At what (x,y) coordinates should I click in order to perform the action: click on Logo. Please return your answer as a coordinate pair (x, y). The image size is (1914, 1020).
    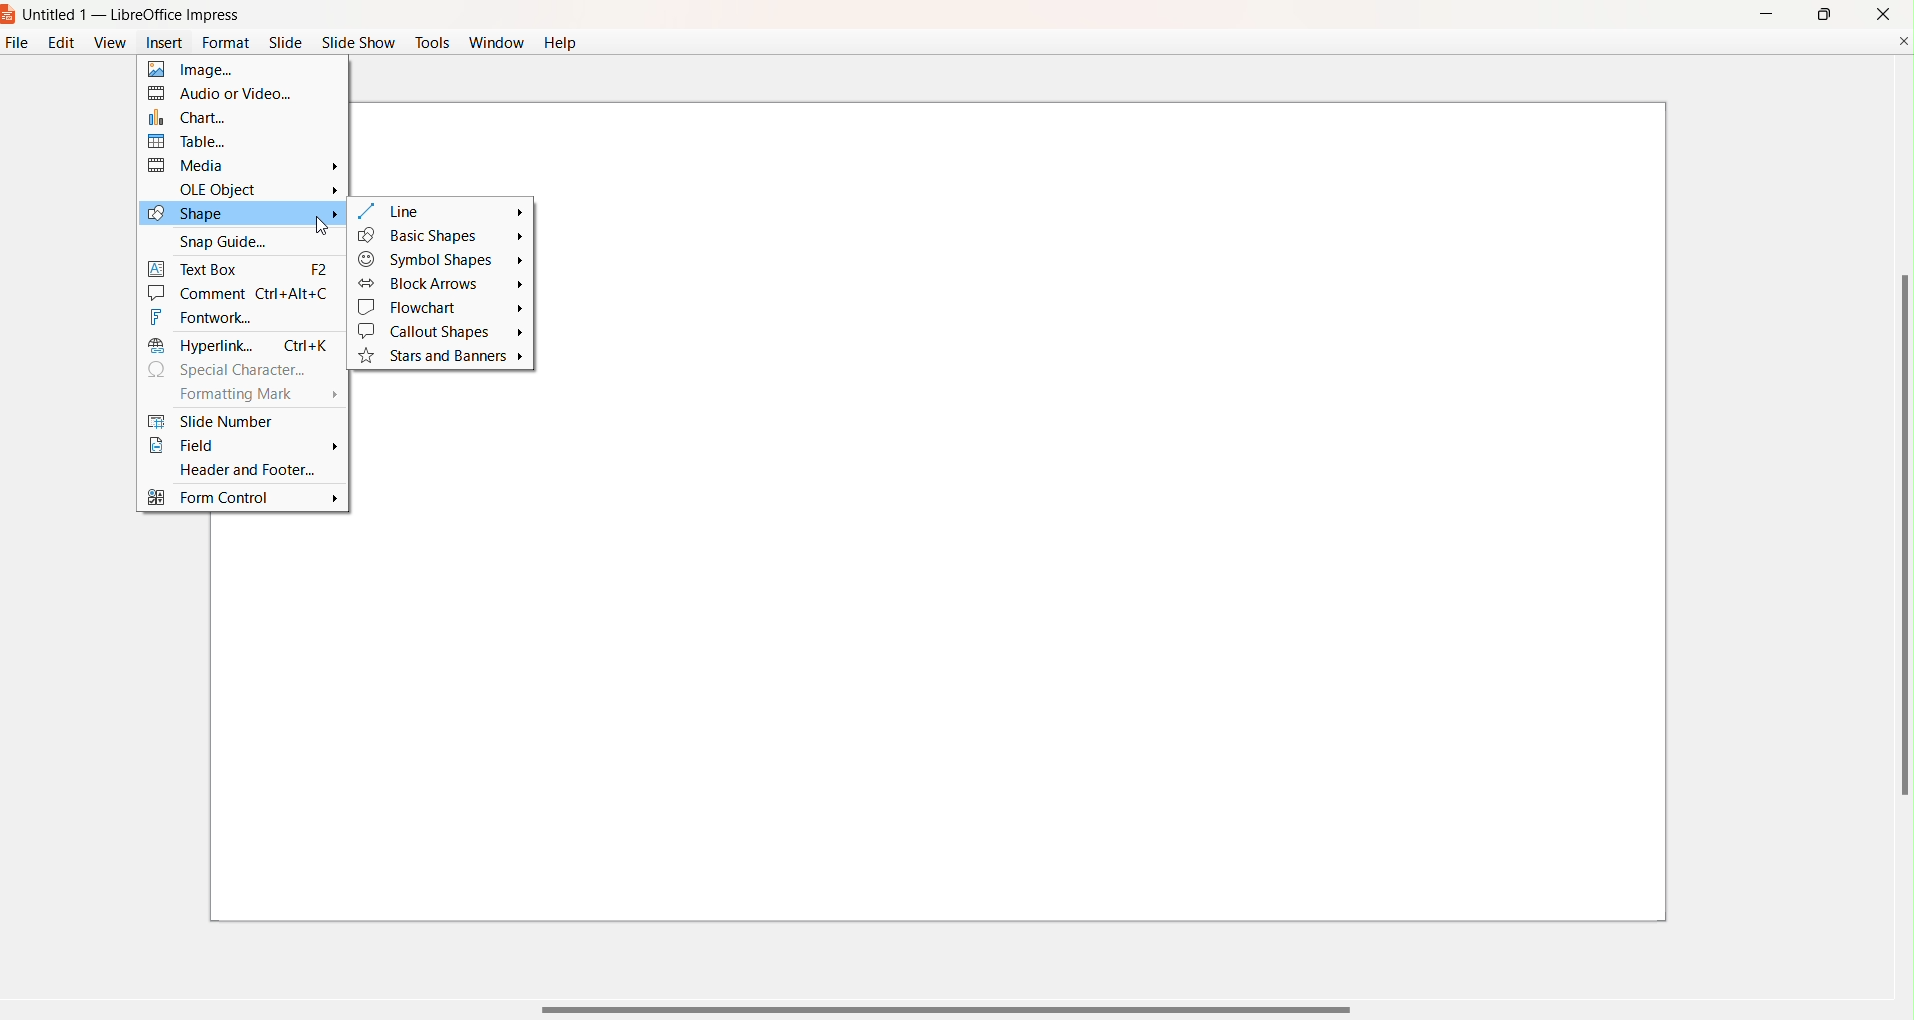
    Looking at the image, I should click on (10, 16).